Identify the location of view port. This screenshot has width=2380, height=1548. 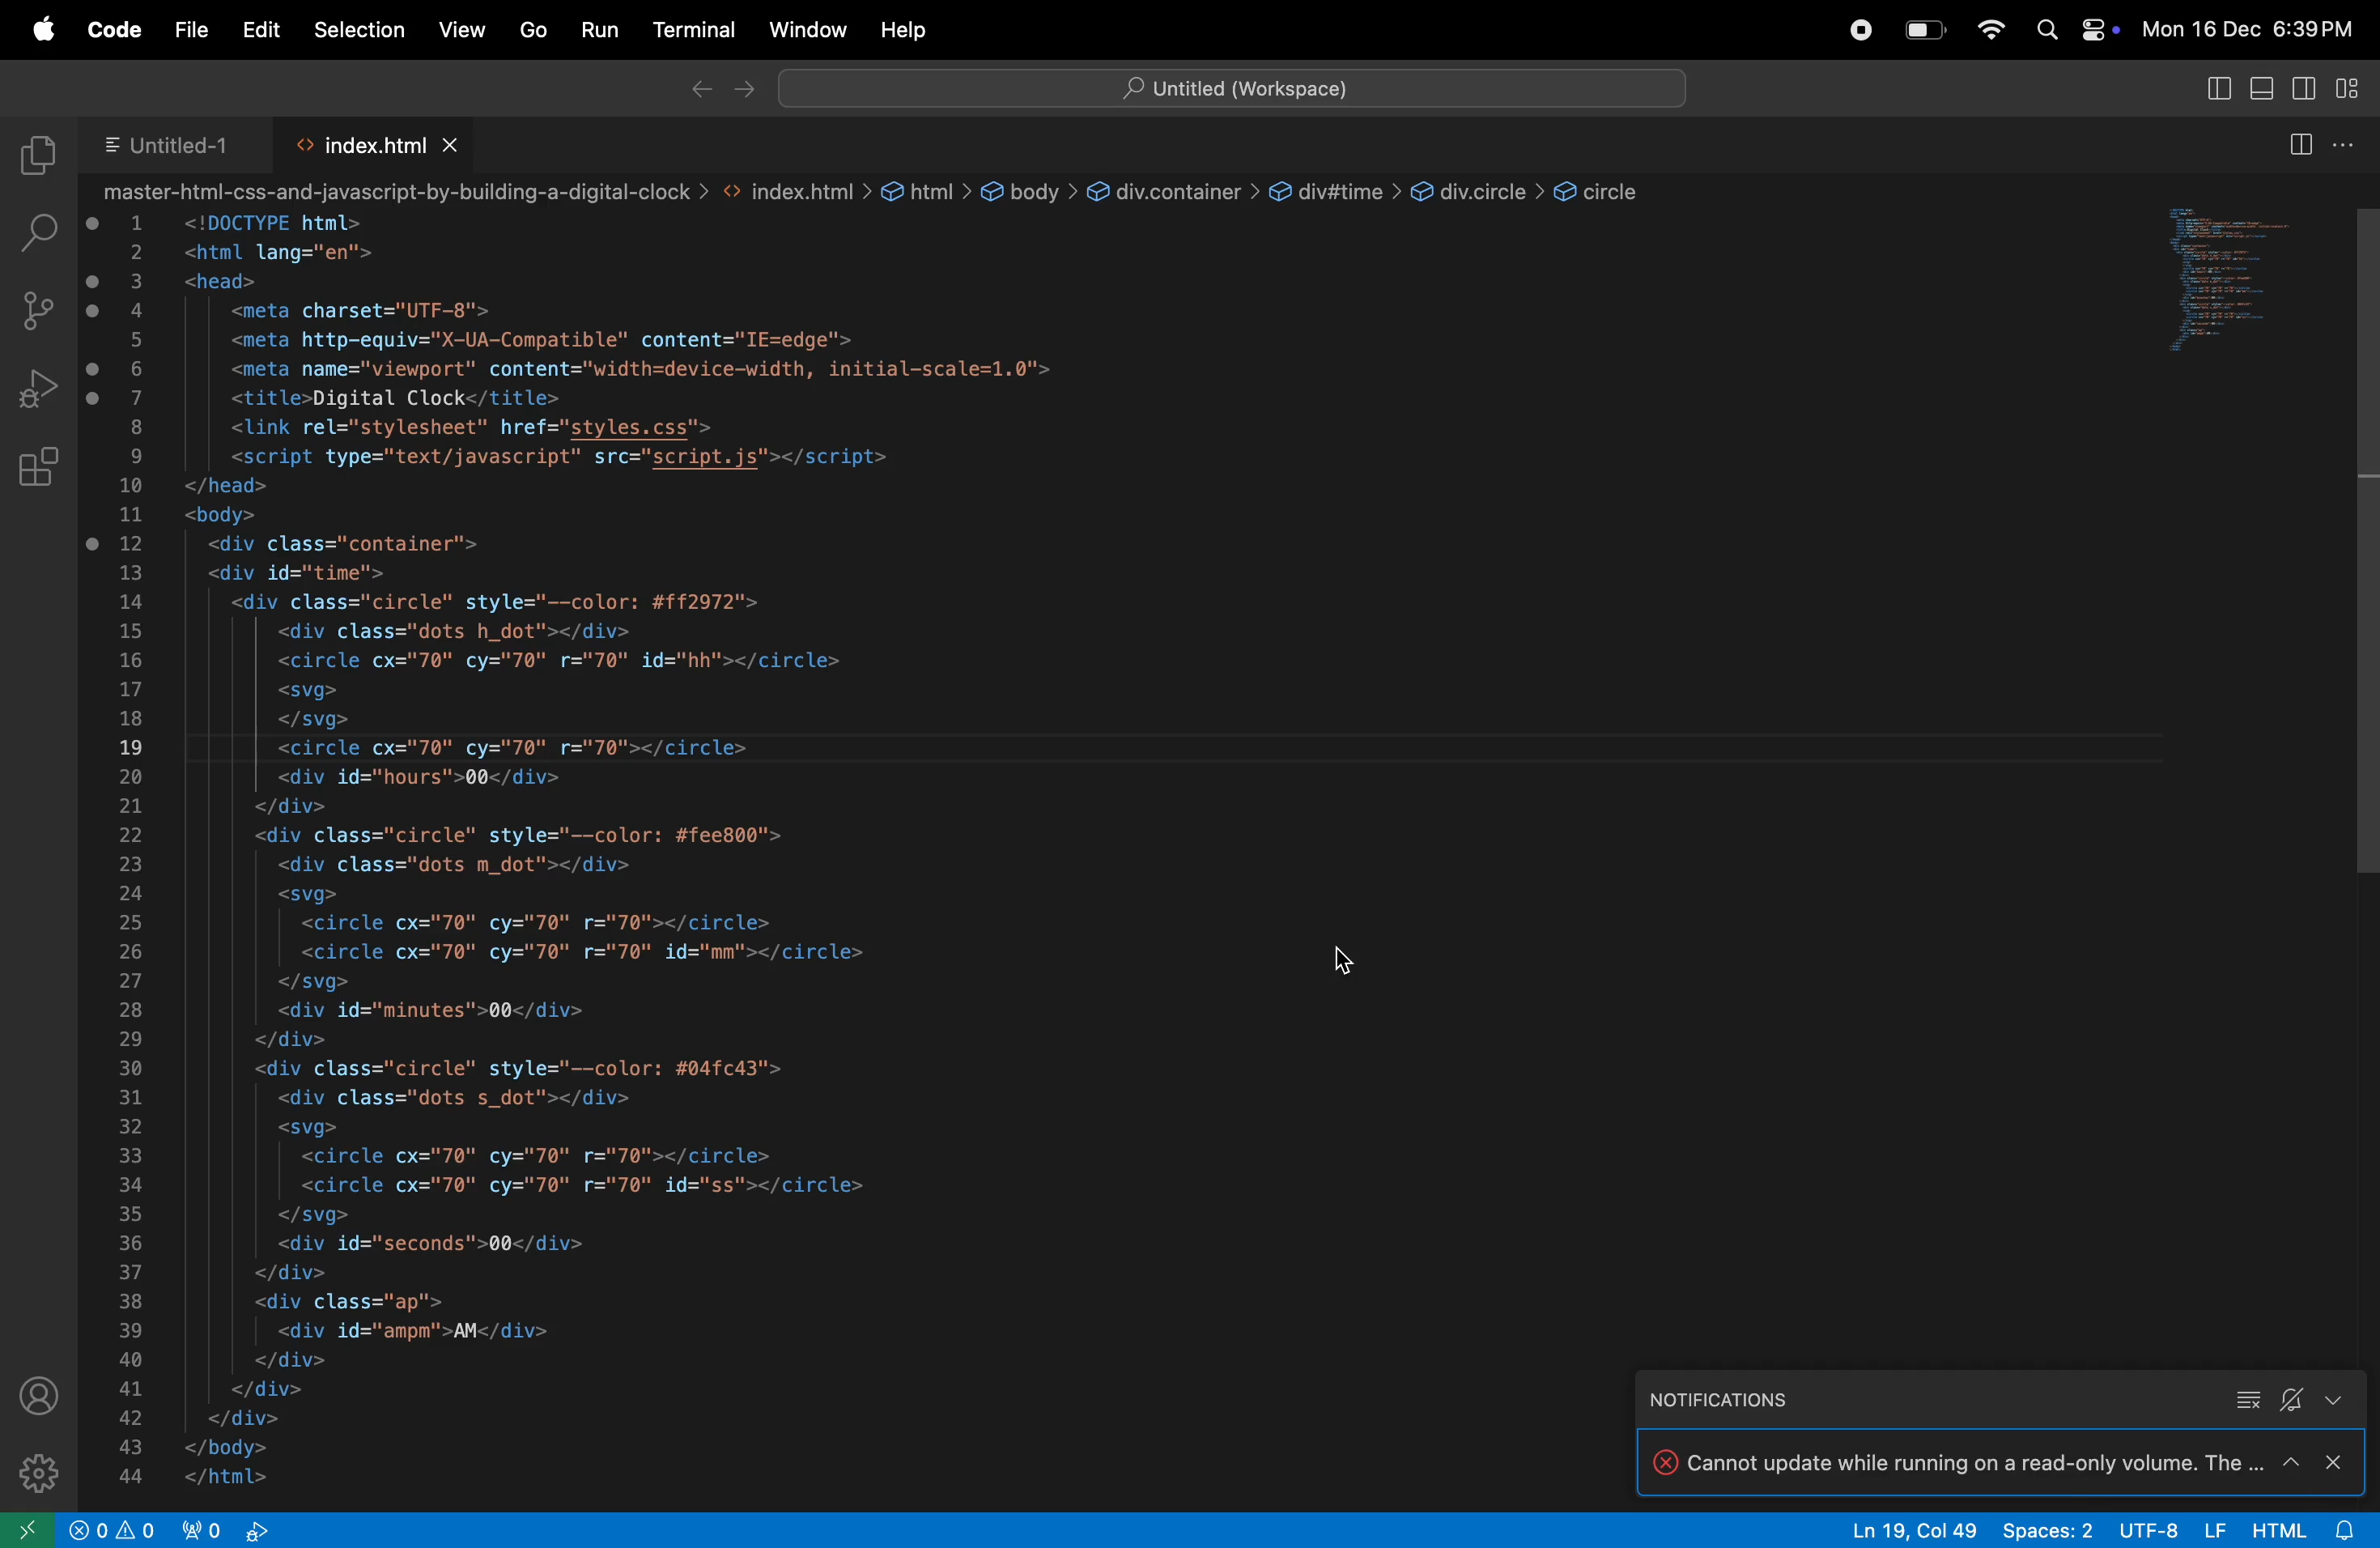
(240, 1527).